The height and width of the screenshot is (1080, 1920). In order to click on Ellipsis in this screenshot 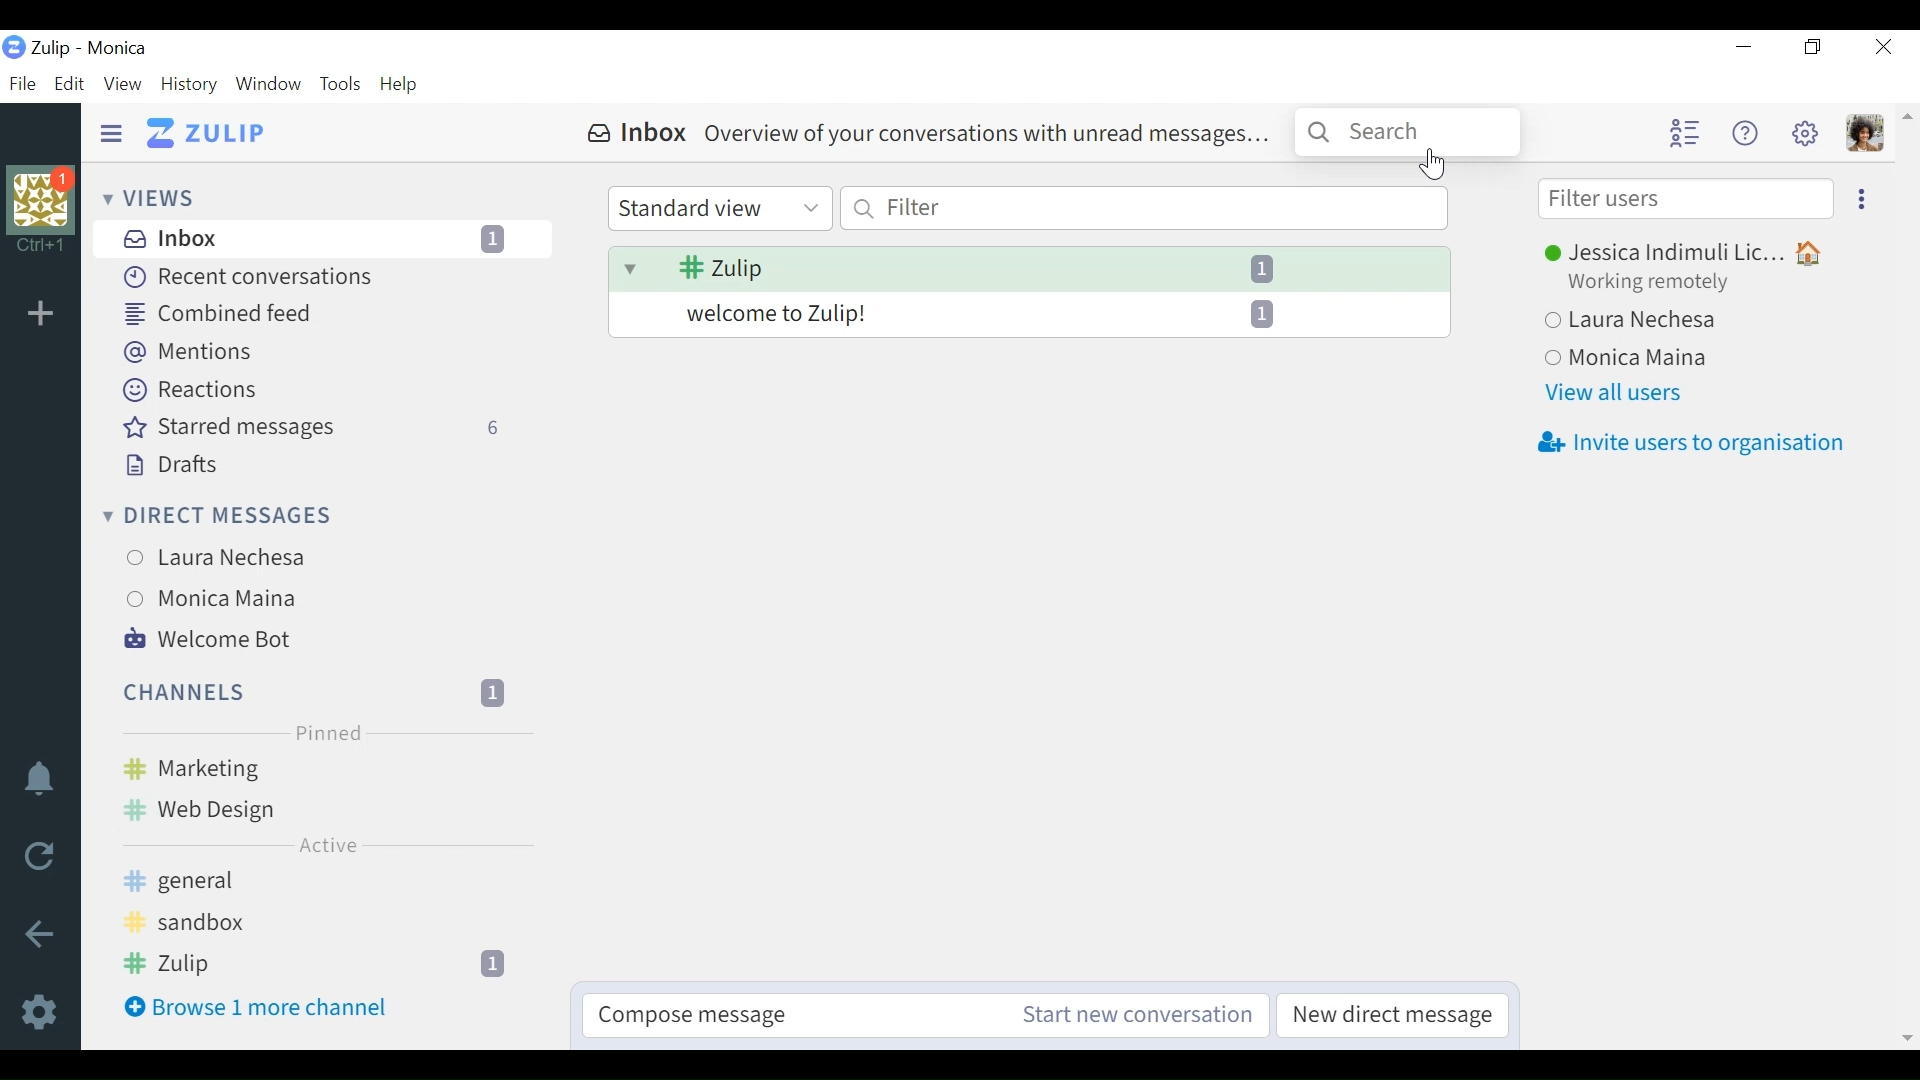, I will do `click(1862, 201)`.